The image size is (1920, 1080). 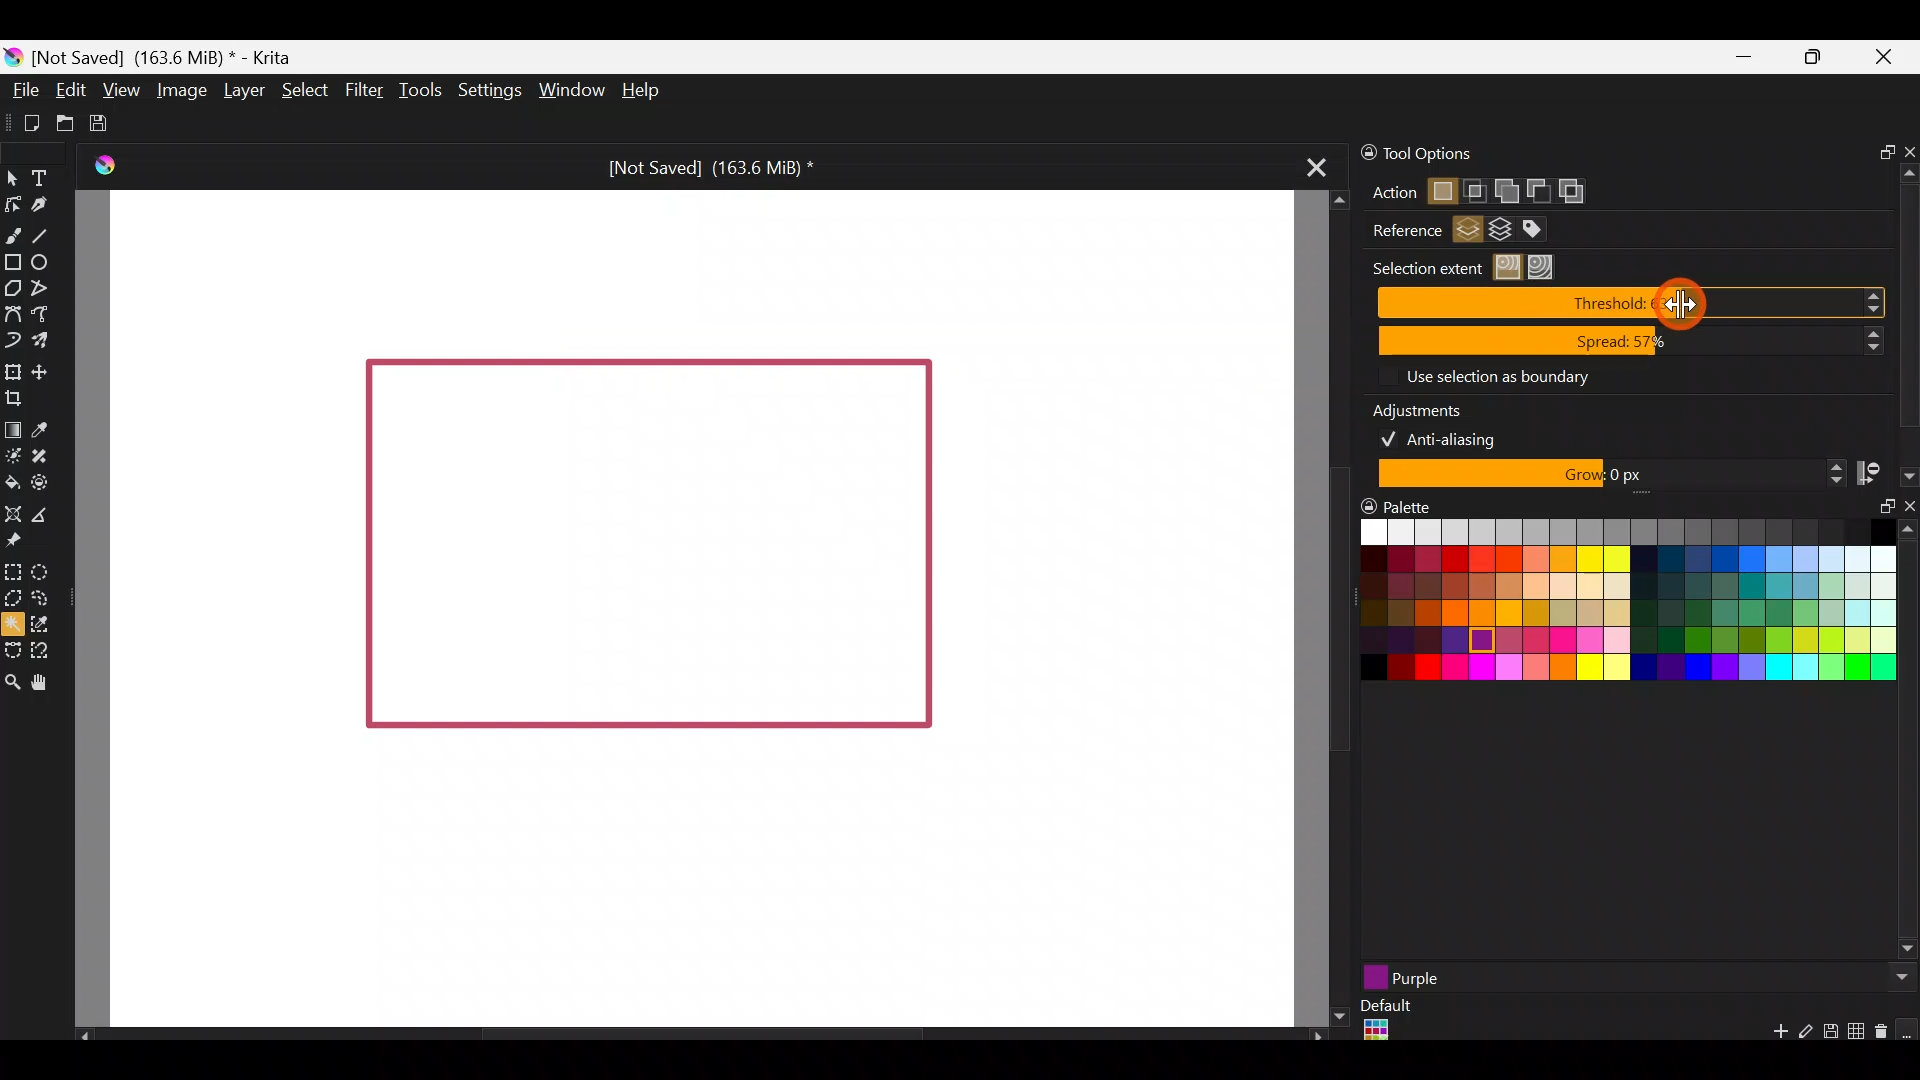 What do you see at coordinates (1908, 743) in the screenshot?
I see `Scroll bar` at bounding box center [1908, 743].